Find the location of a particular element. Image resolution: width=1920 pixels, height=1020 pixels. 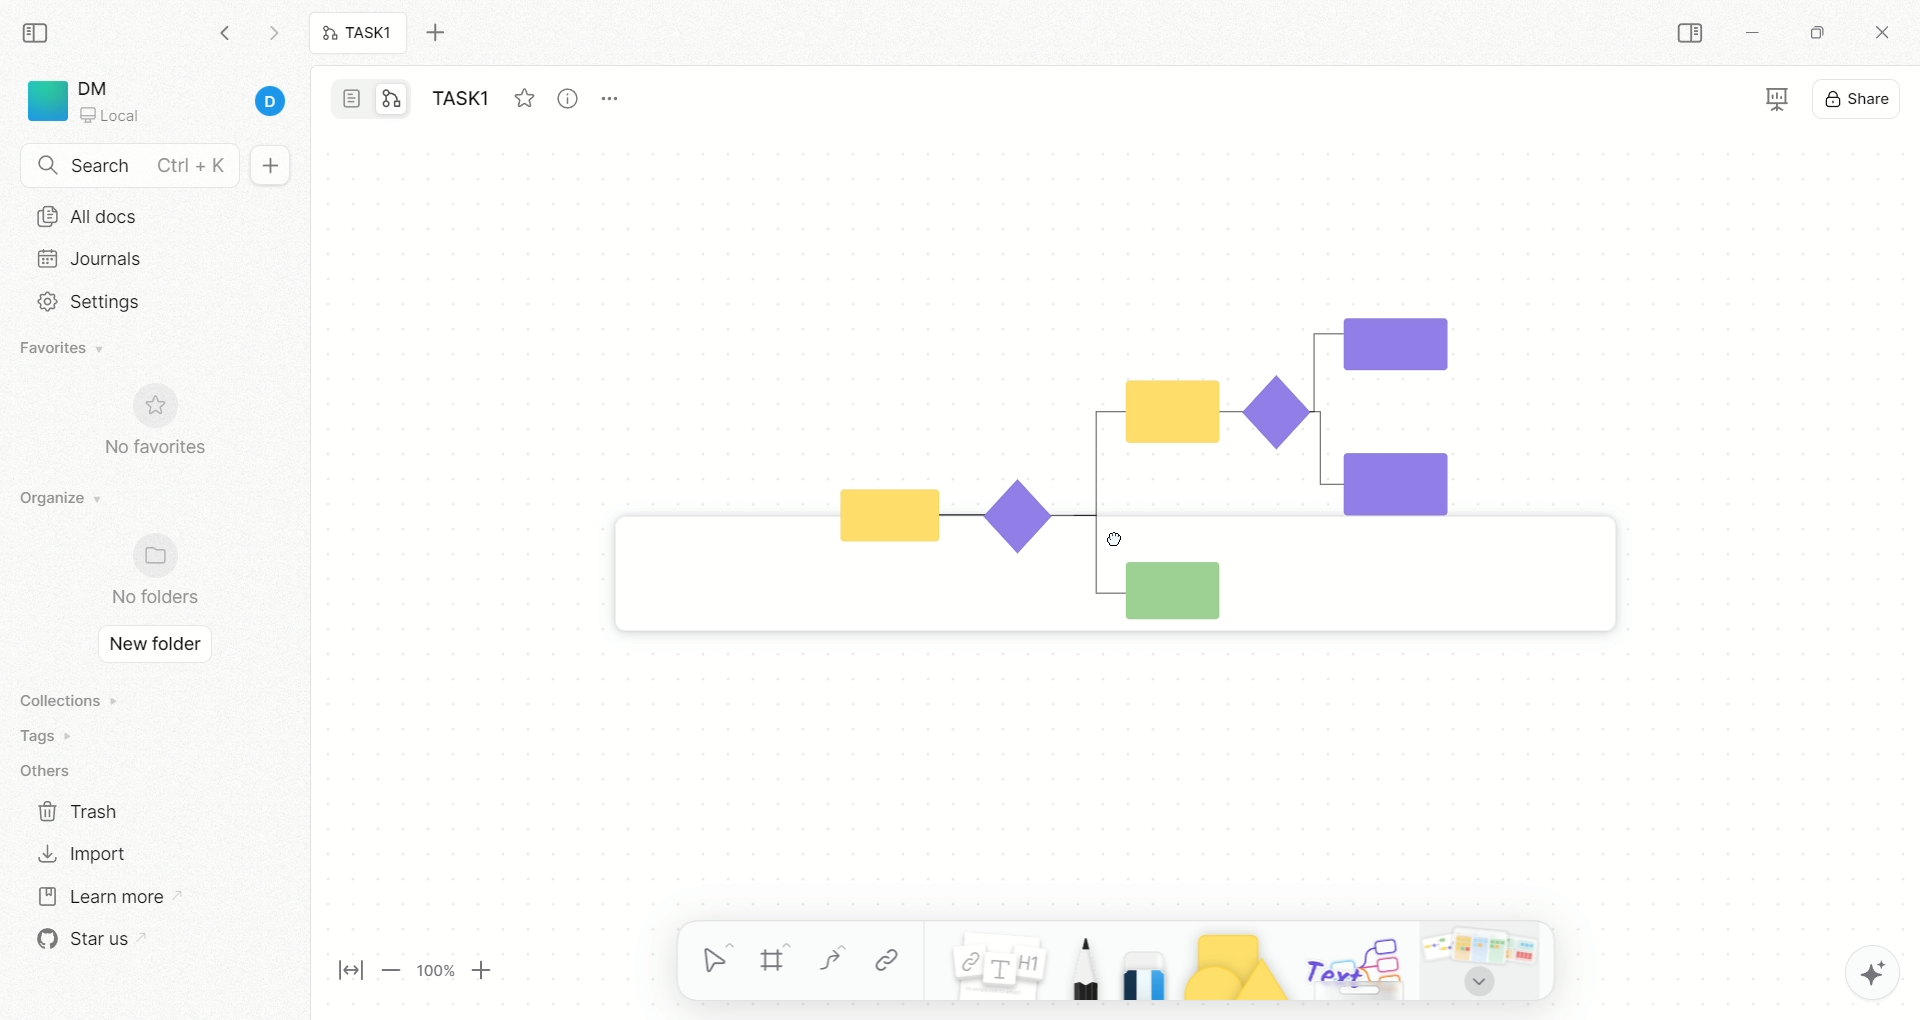

new tab is located at coordinates (447, 33).